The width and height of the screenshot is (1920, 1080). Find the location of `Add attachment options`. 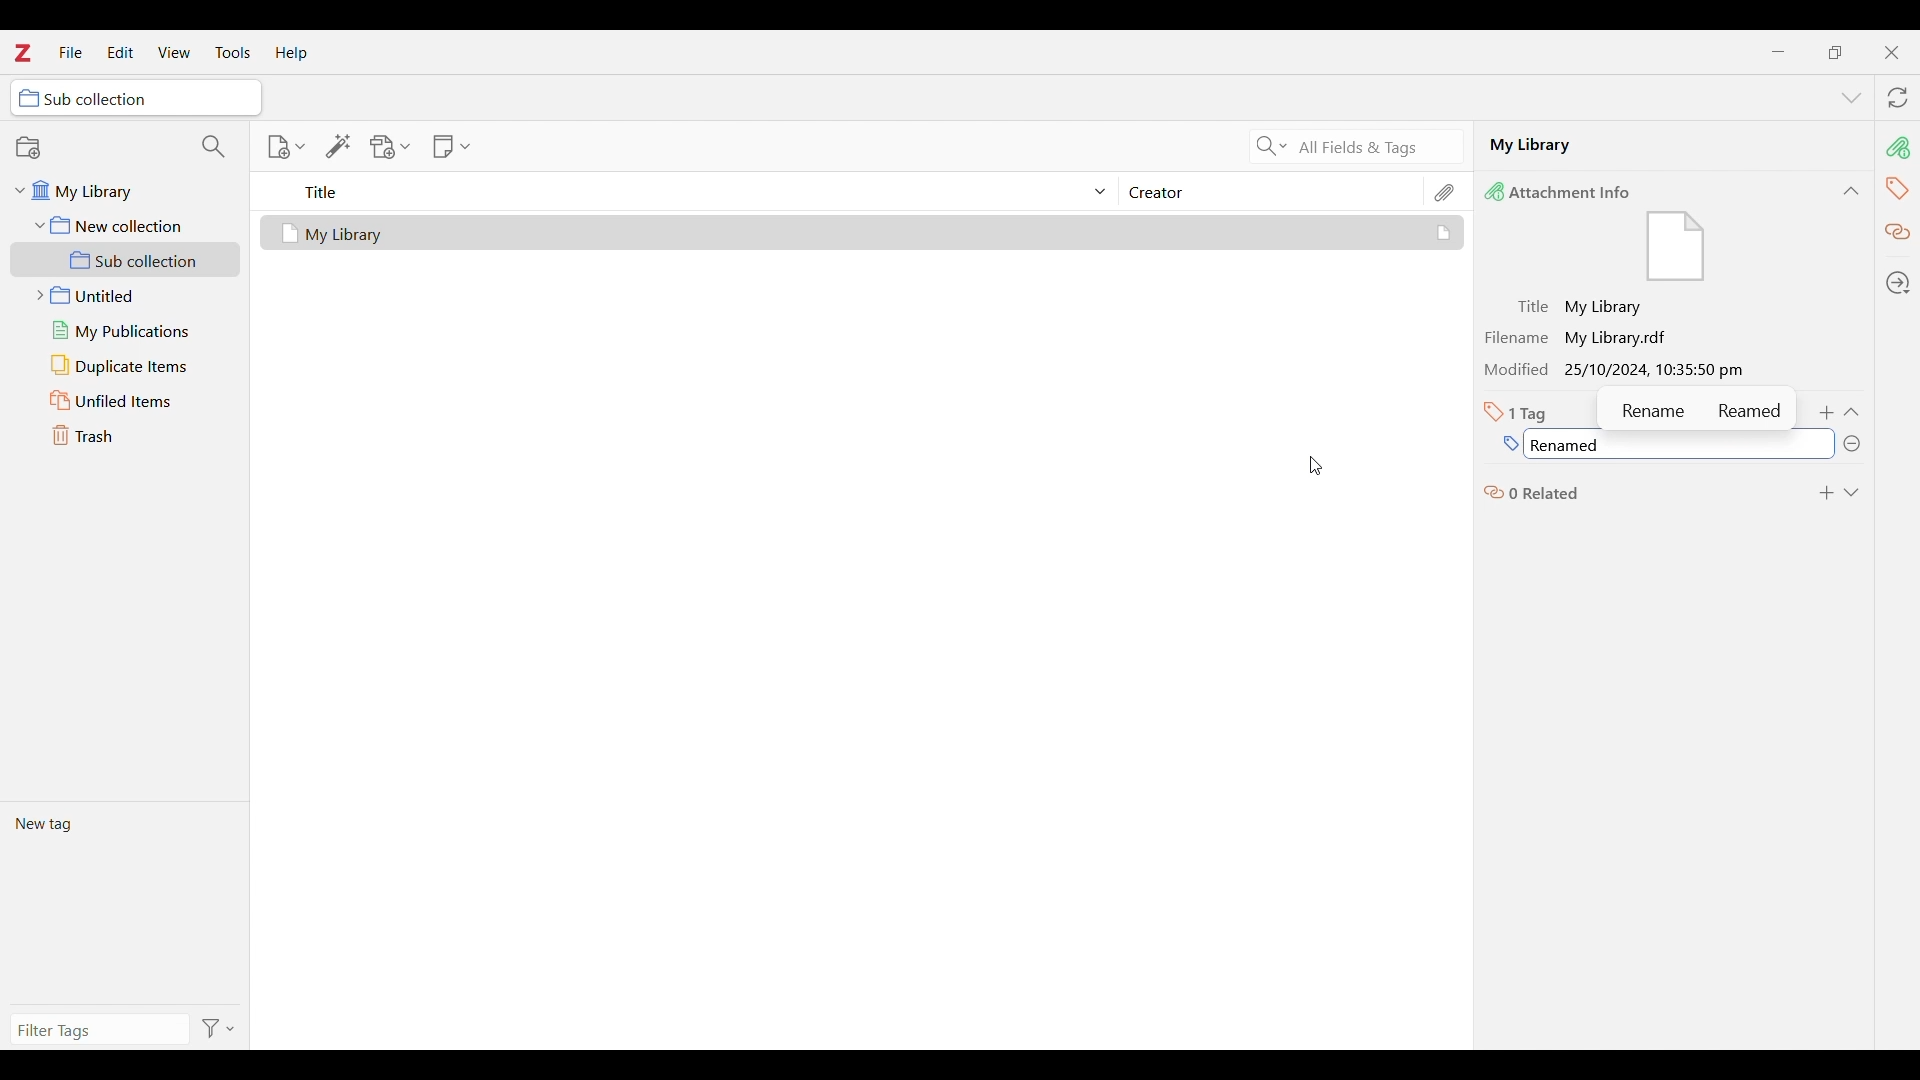

Add attachment options is located at coordinates (391, 147).